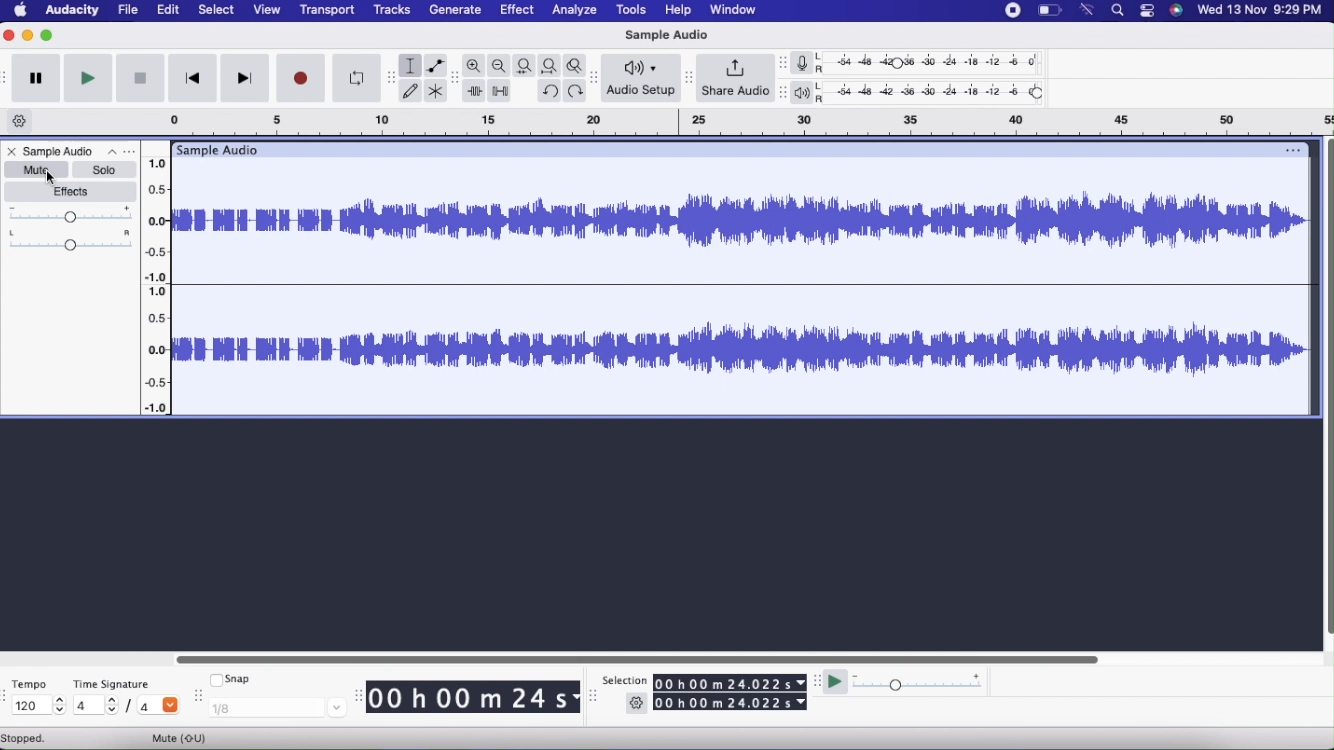  What do you see at coordinates (806, 93) in the screenshot?
I see `Playback meter` at bounding box center [806, 93].